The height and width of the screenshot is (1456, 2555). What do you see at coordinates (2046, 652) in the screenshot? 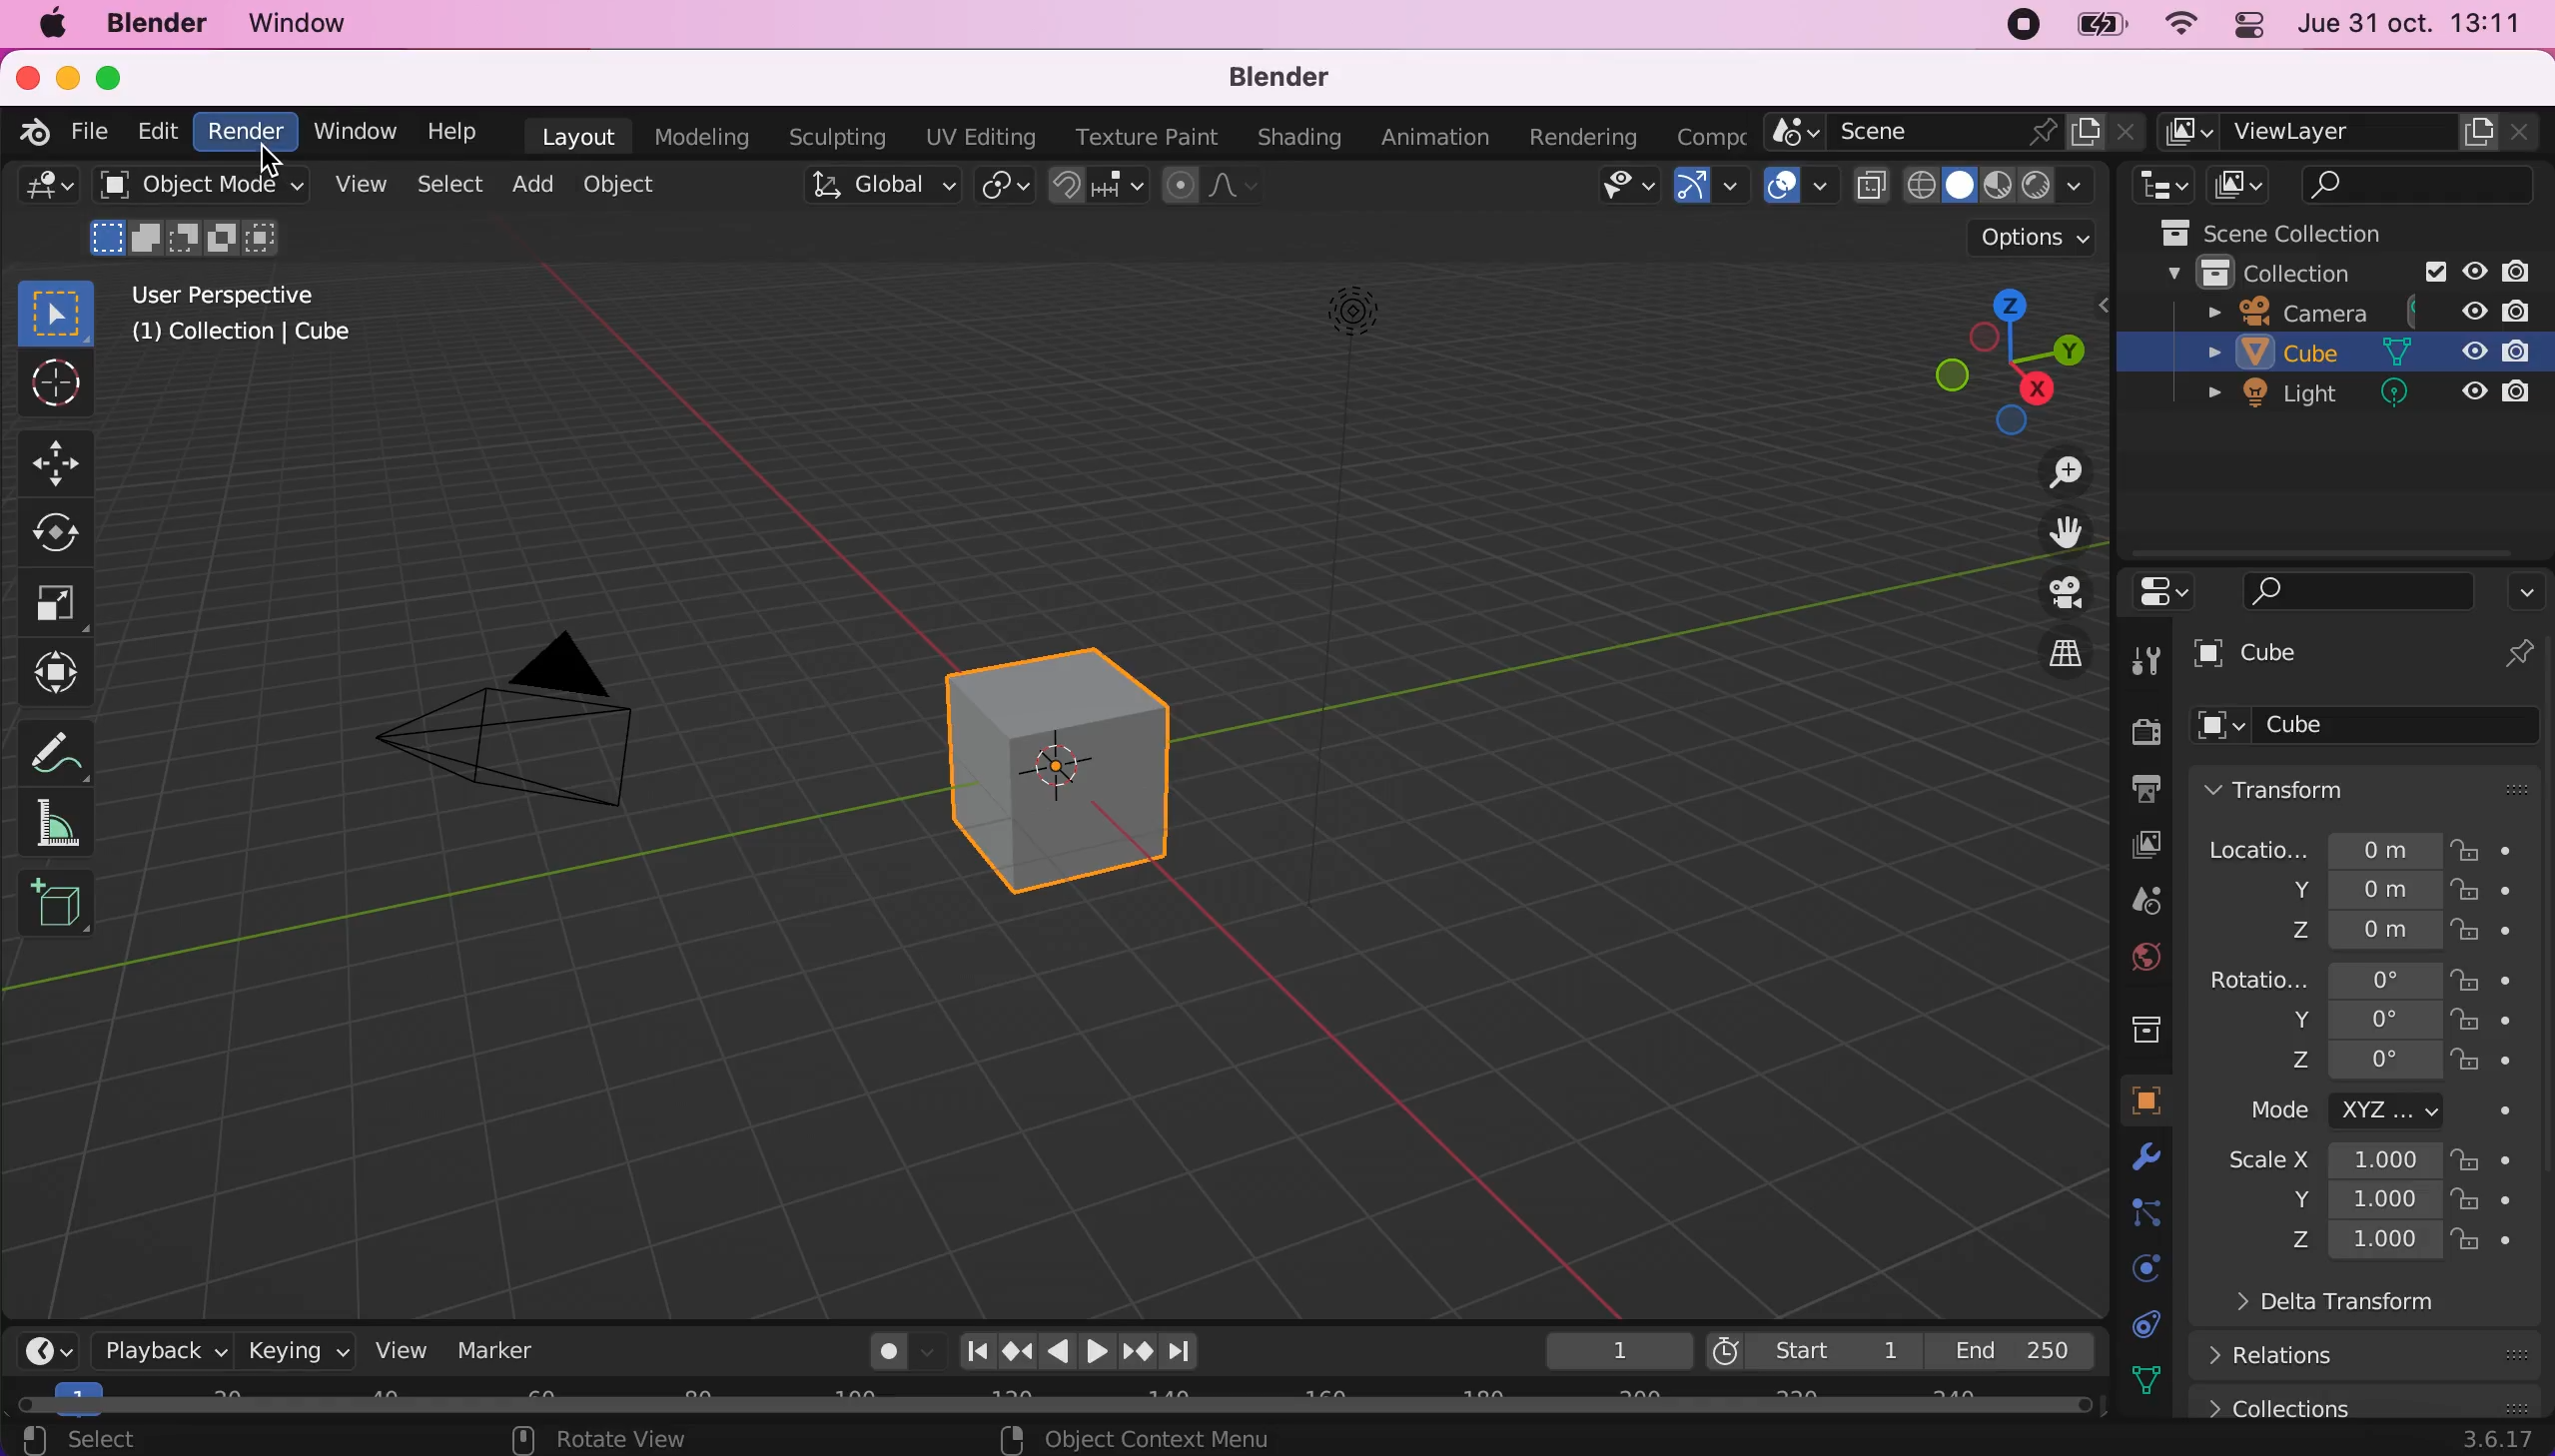
I see `switch the current view` at bounding box center [2046, 652].